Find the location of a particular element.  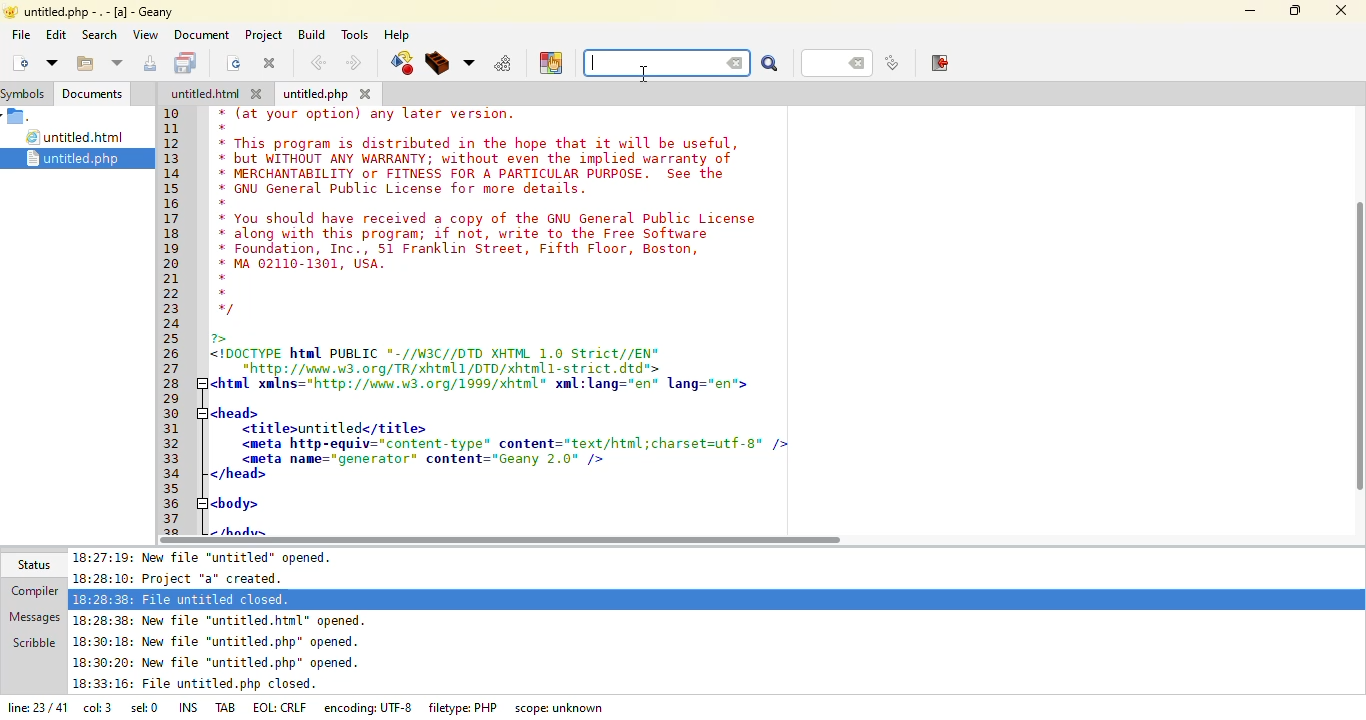

33 is located at coordinates (172, 459).